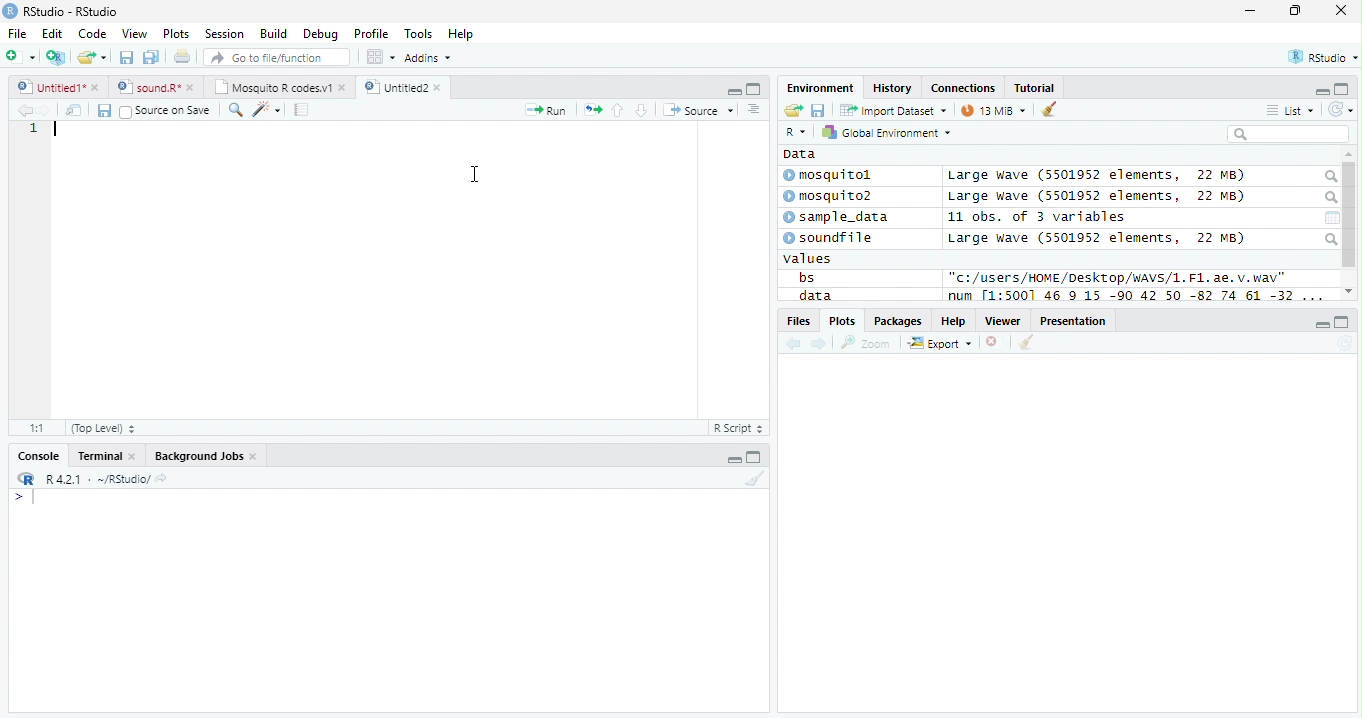 The height and width of the screenshot is (718, 1362). Describe the element at coordinates (1096, 238) in the screenshot. I see `Large wave (5501952 elements, 22 MB)` at that location.